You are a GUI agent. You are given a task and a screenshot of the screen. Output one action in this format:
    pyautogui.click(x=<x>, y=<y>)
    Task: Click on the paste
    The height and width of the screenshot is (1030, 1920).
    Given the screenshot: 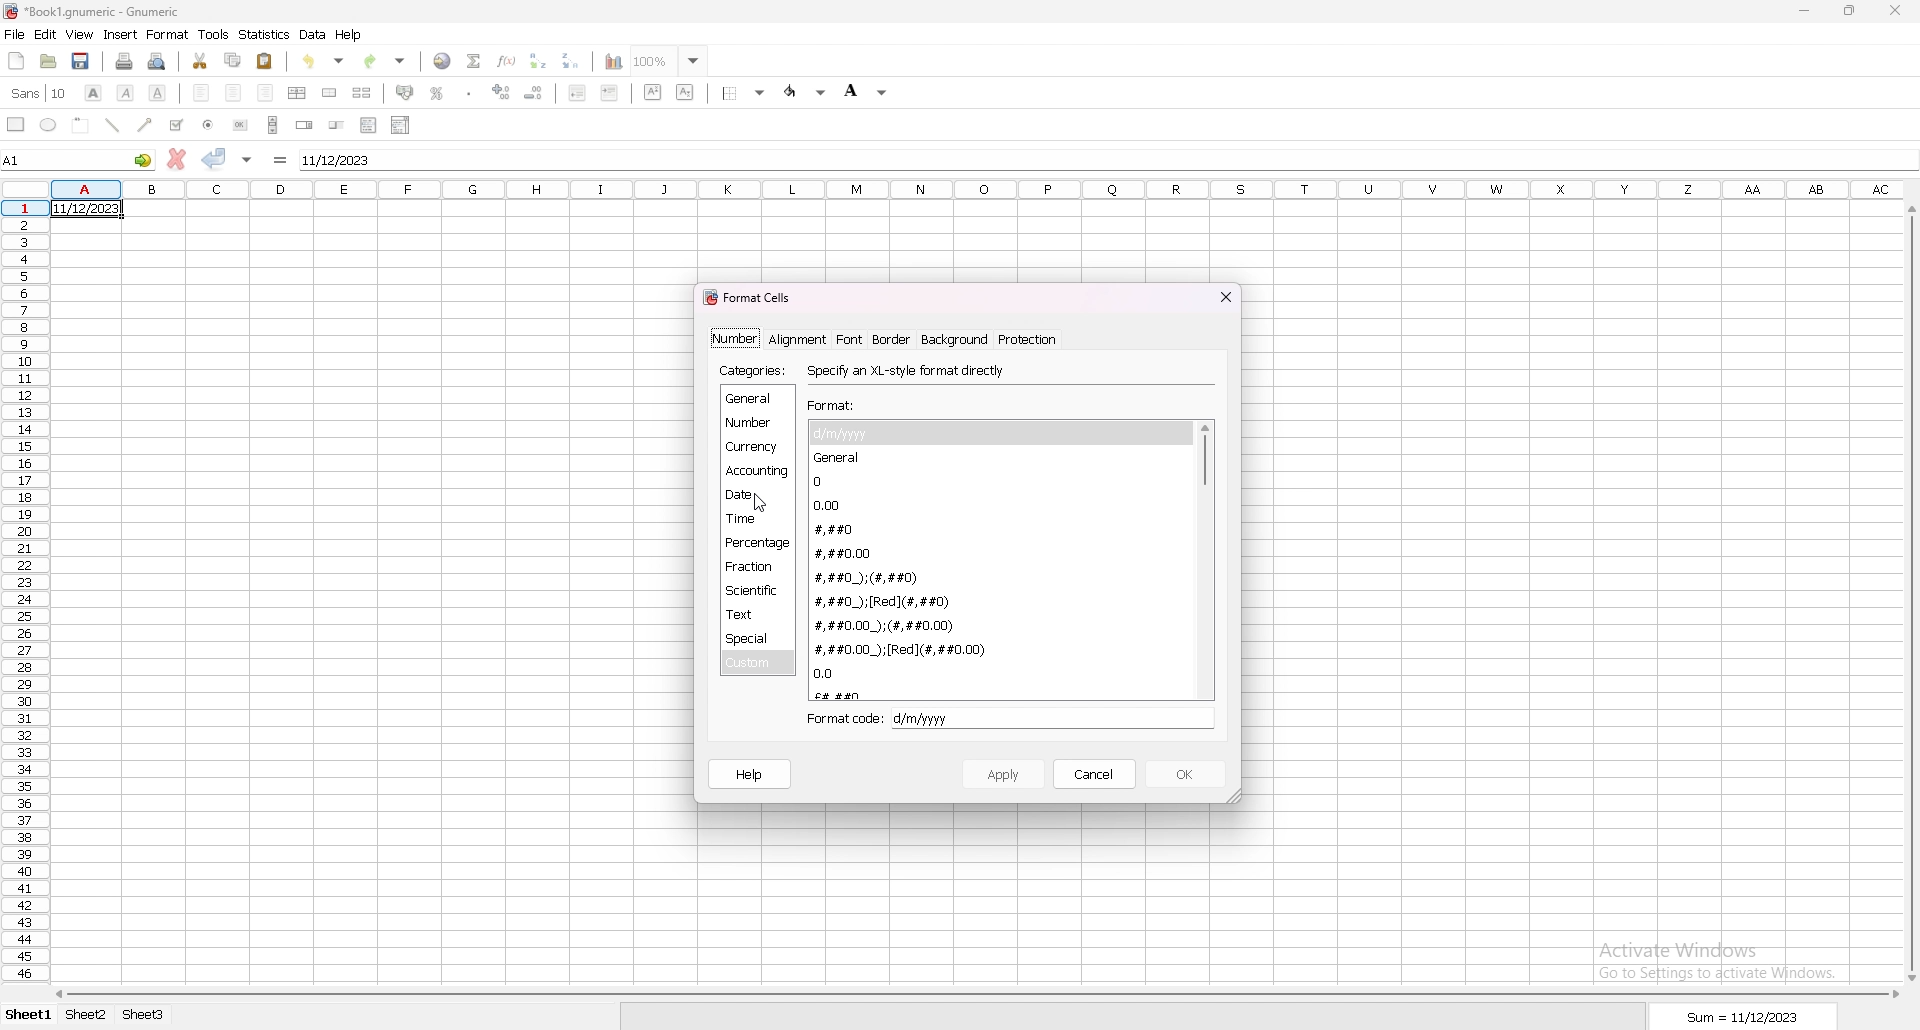 What is the action you would take?
    pyautogui.click(x=263, y=62)
    